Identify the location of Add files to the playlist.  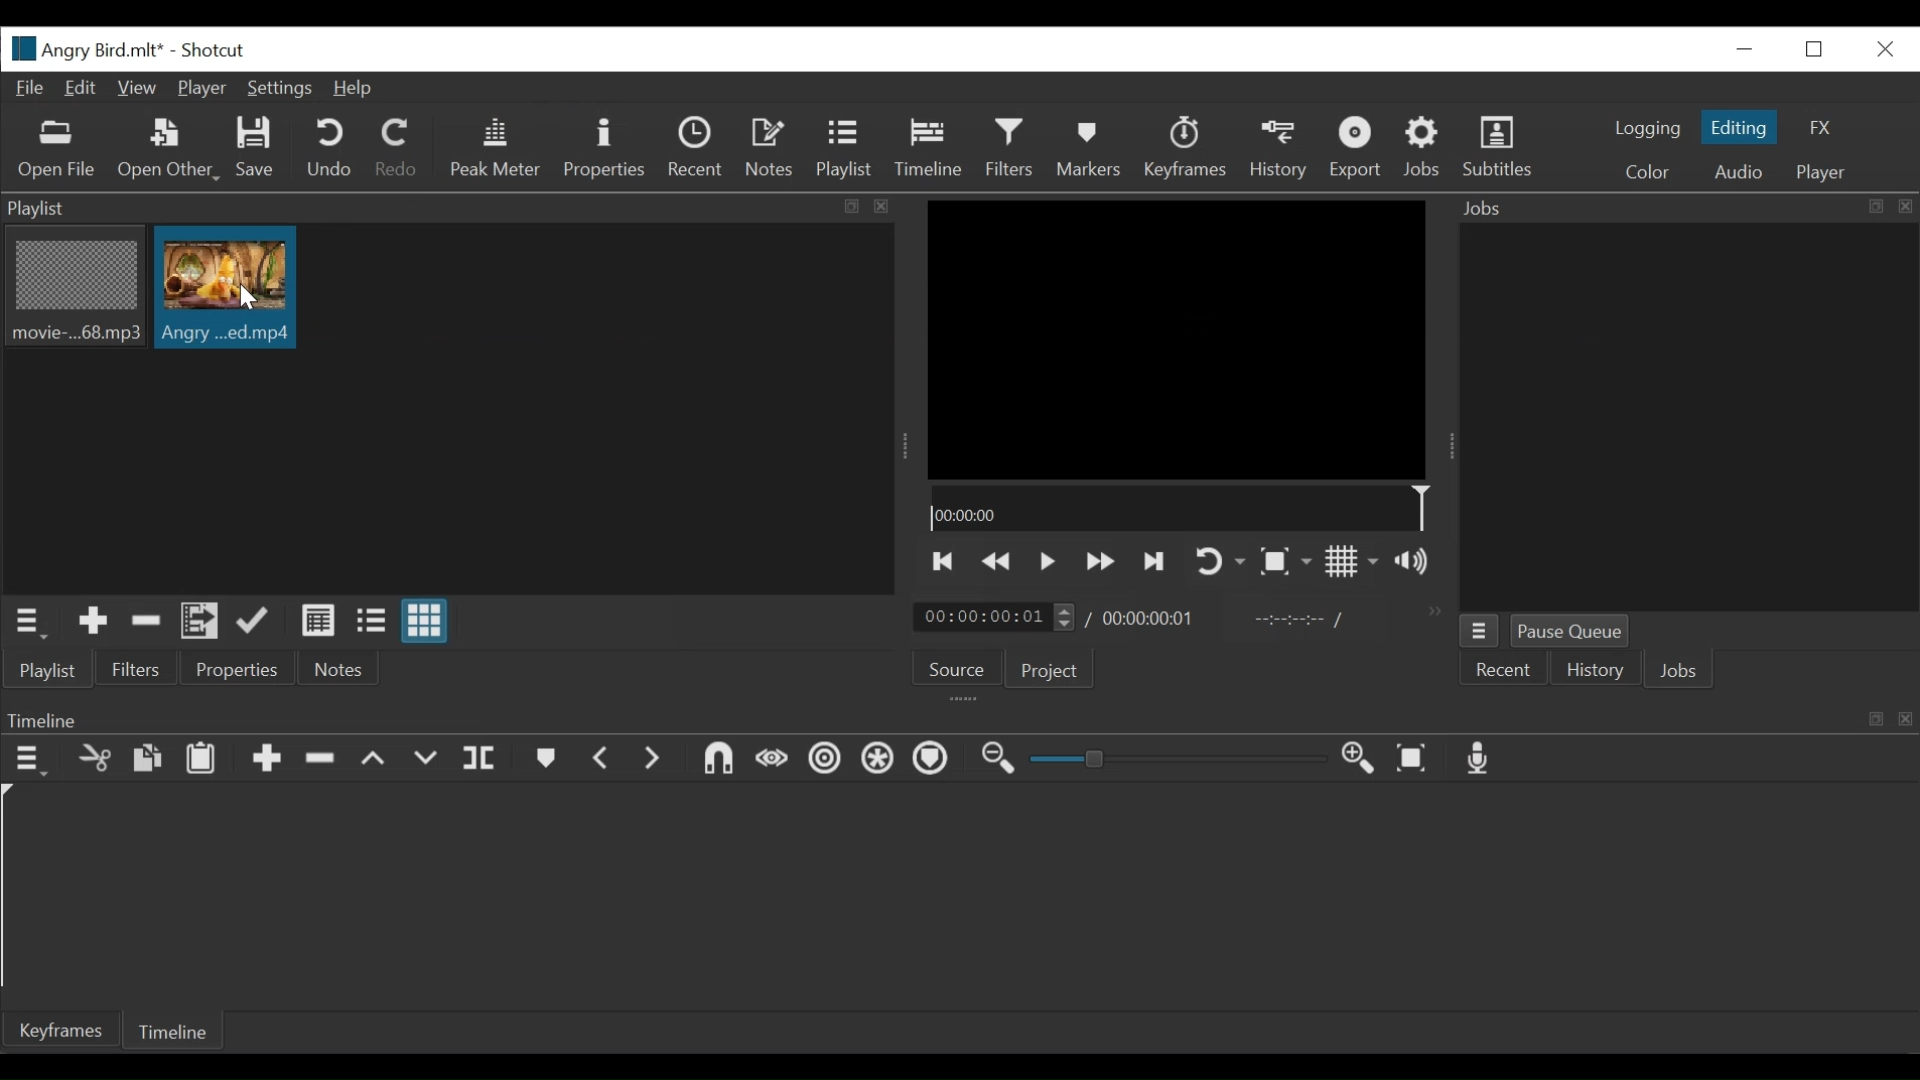
(200, 623).